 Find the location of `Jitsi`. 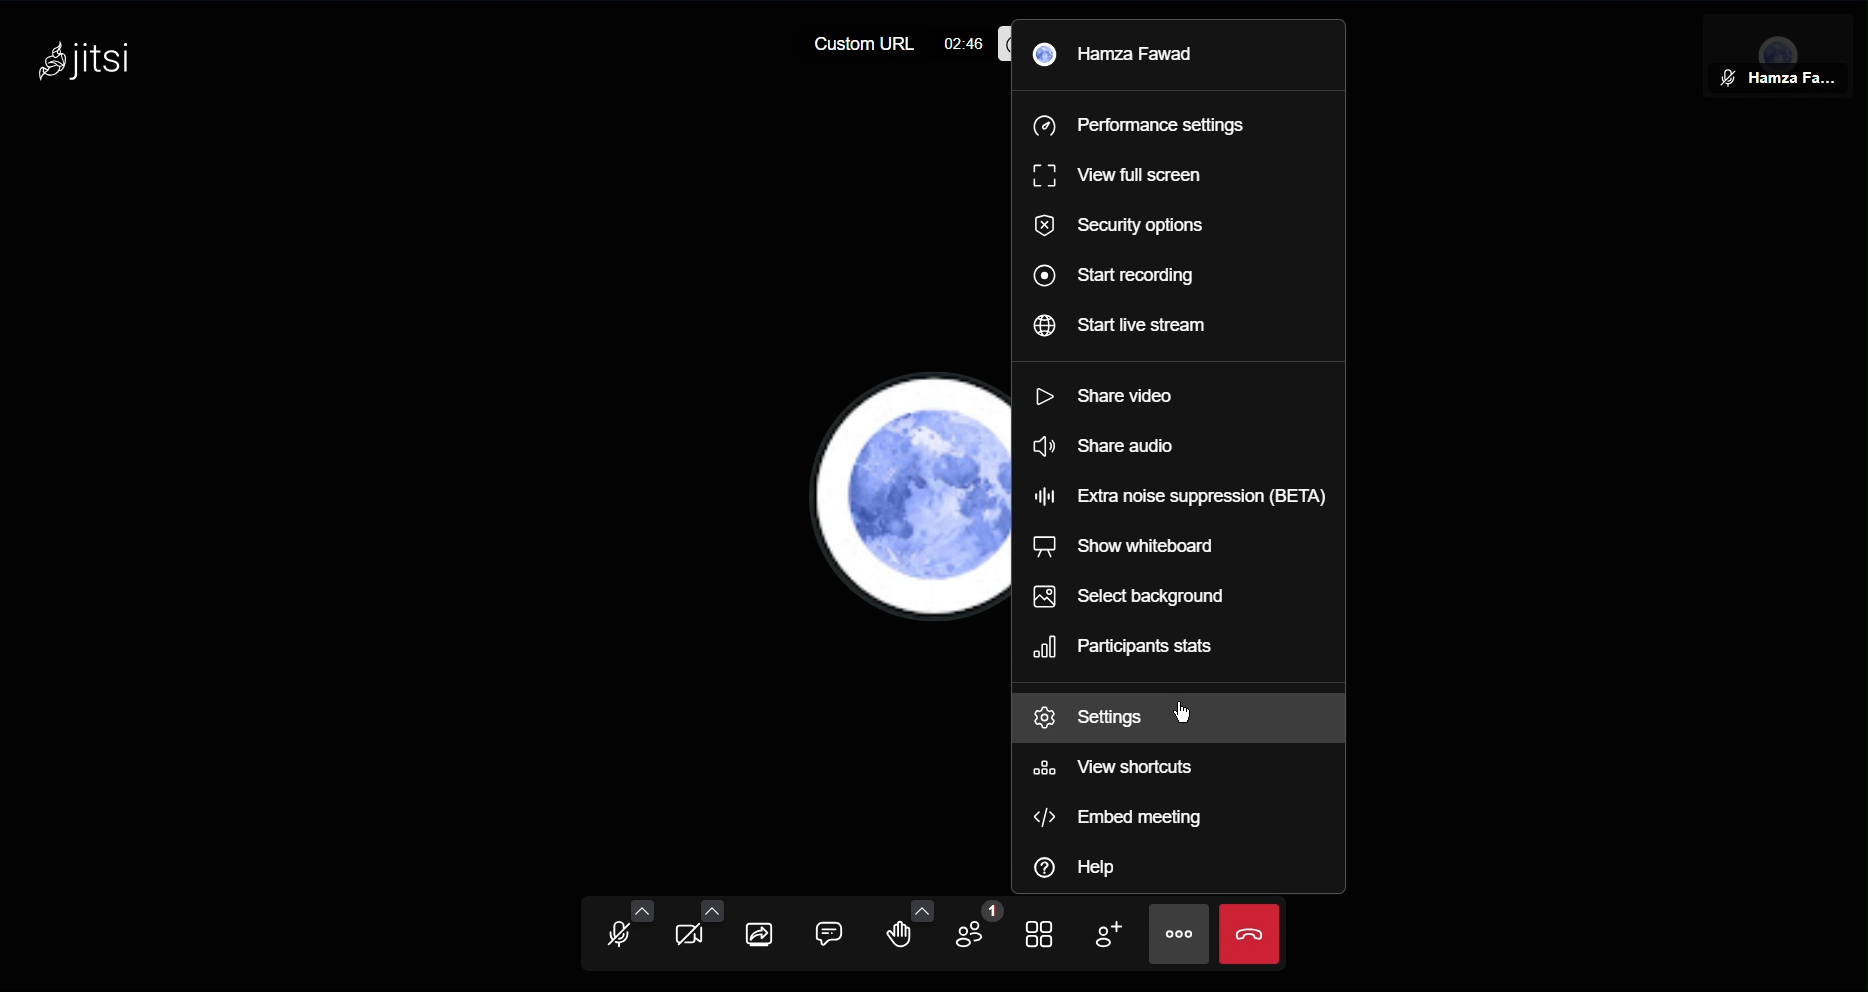

Jitsi is located at coordinates (93, 61).